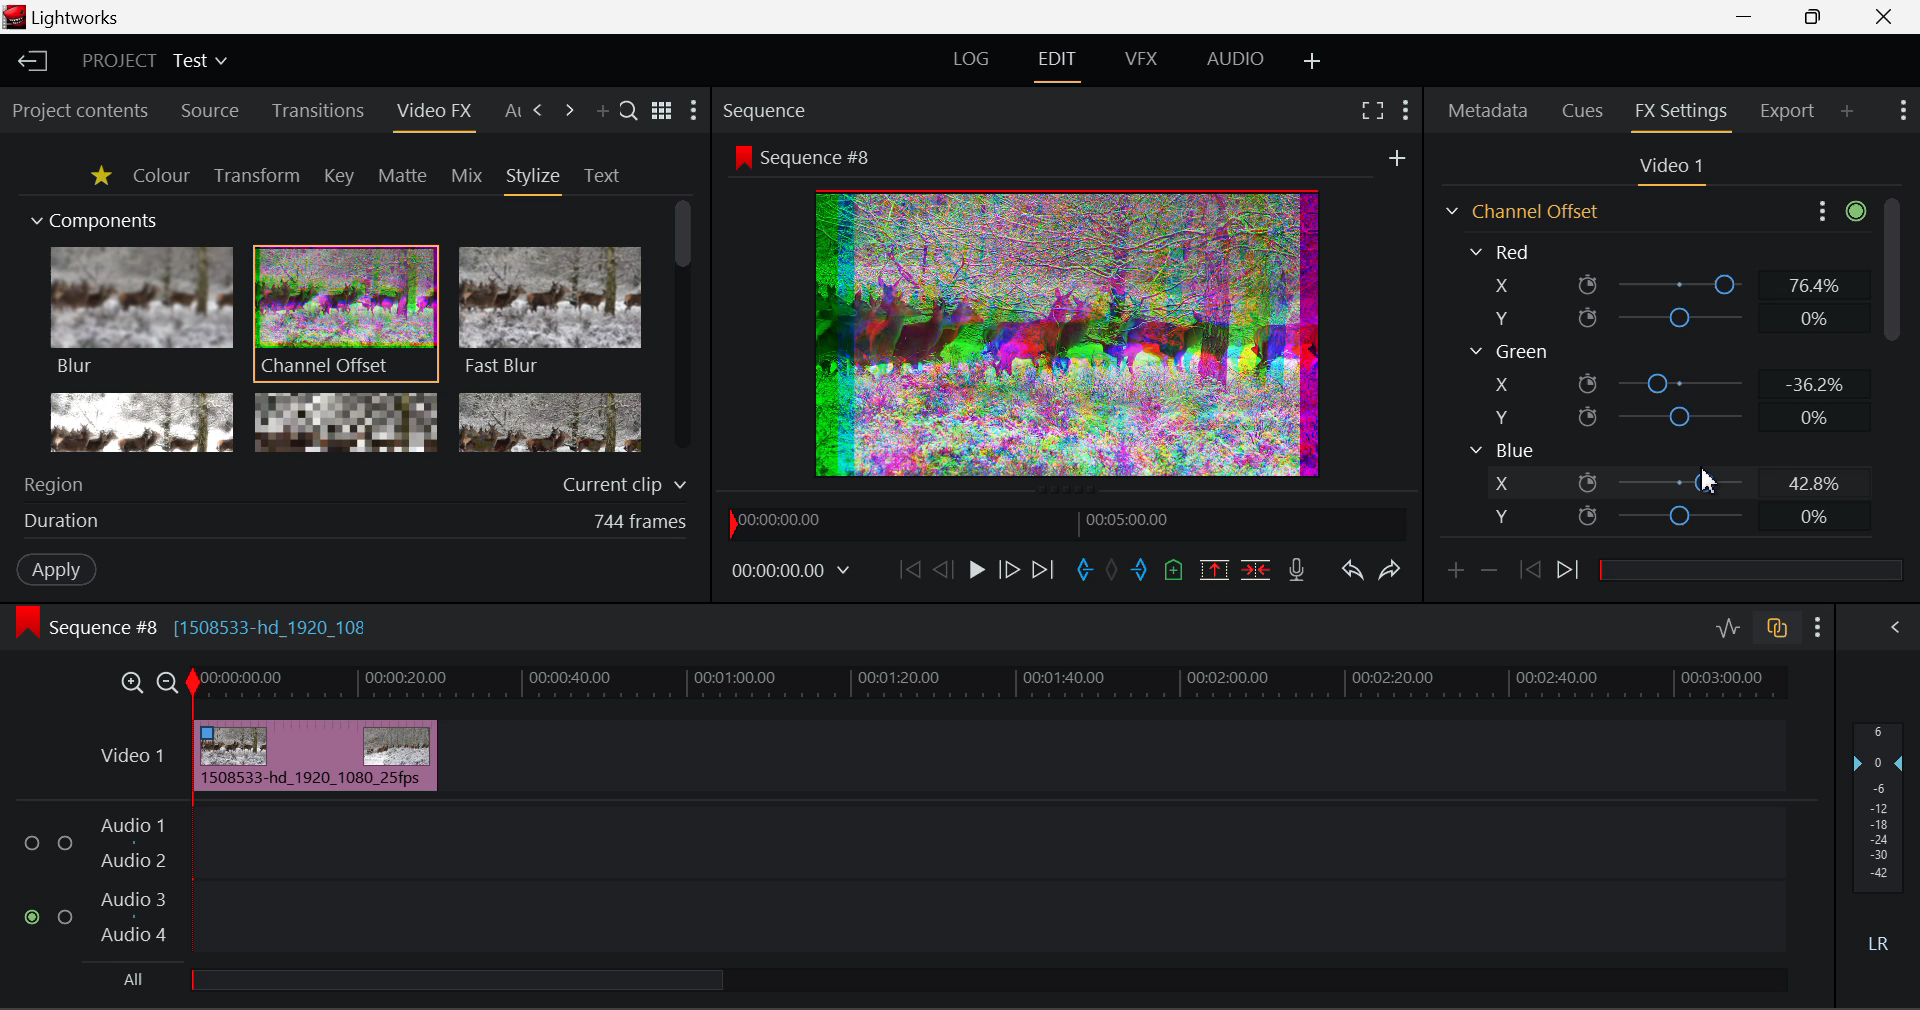 Image resolution: width=1920 pixels, height=1010 pixels. I want to click on Matte, so click(403, 177).